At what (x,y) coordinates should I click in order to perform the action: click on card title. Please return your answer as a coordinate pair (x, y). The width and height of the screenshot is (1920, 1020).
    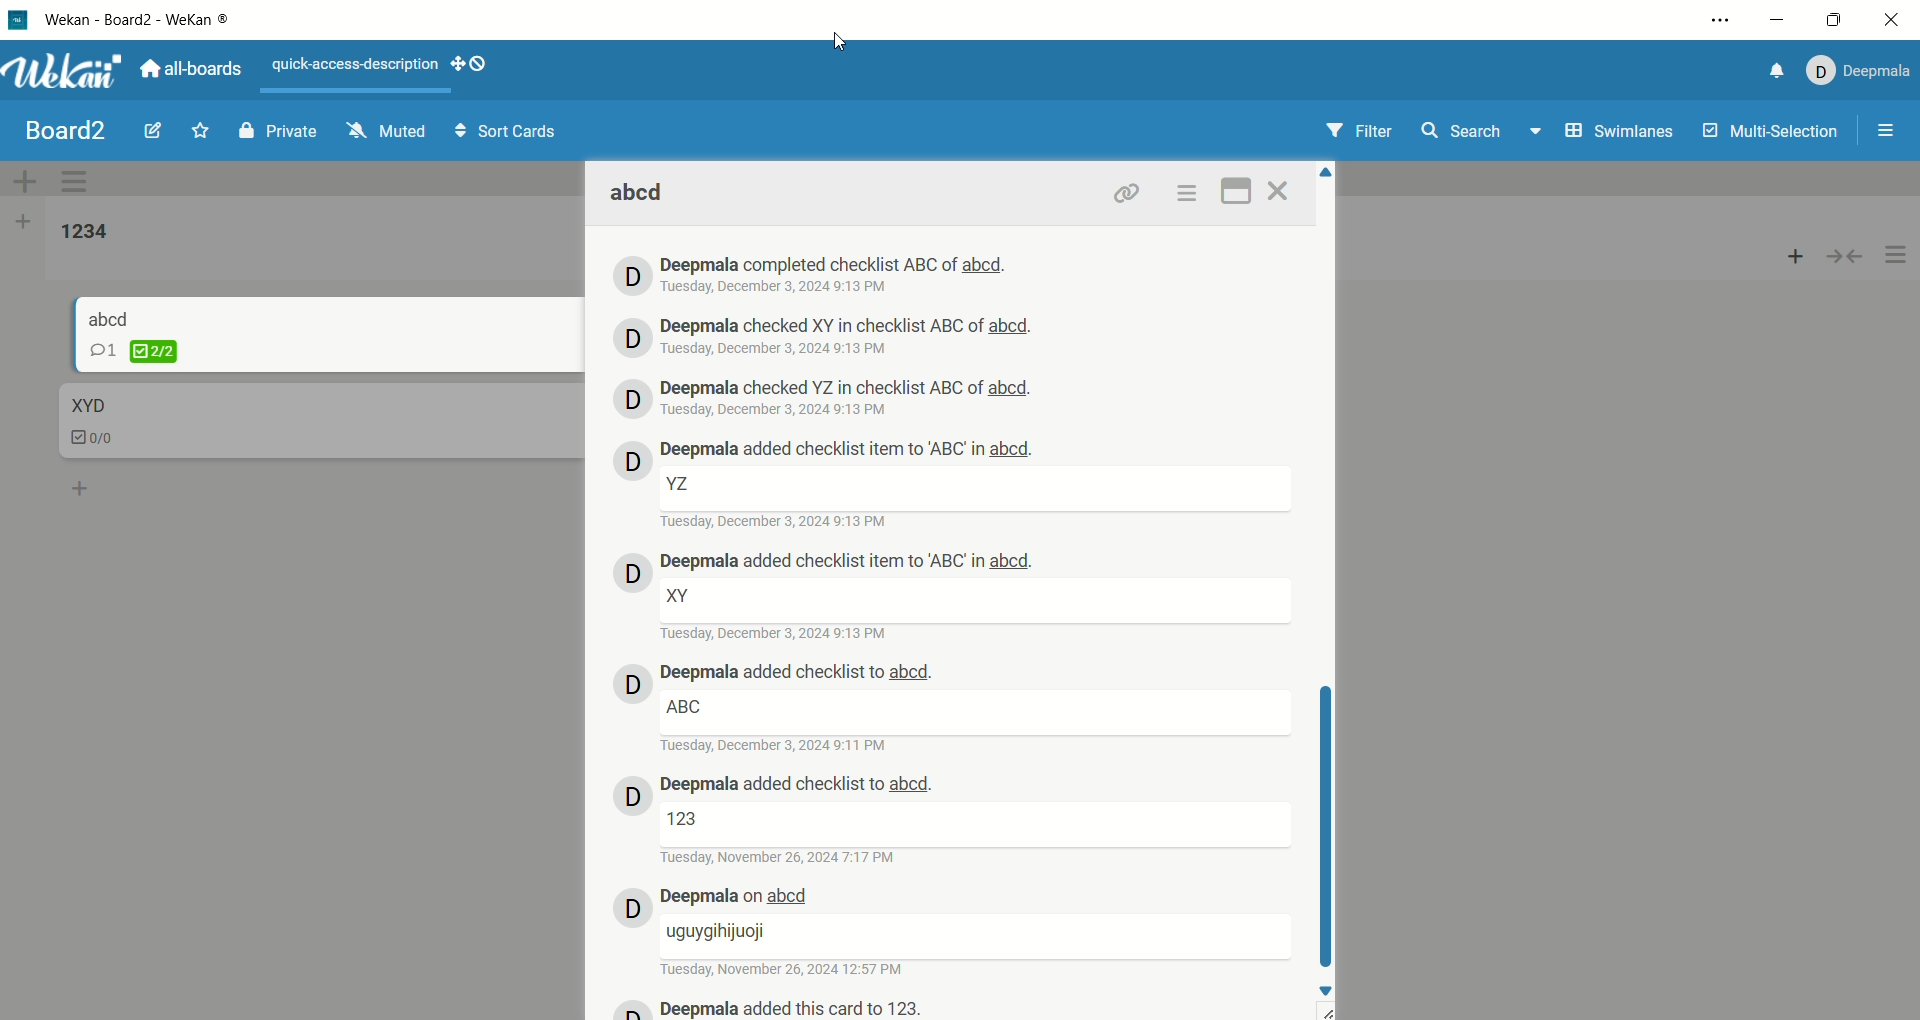
    Looking at the image, I should click on (640, 194).